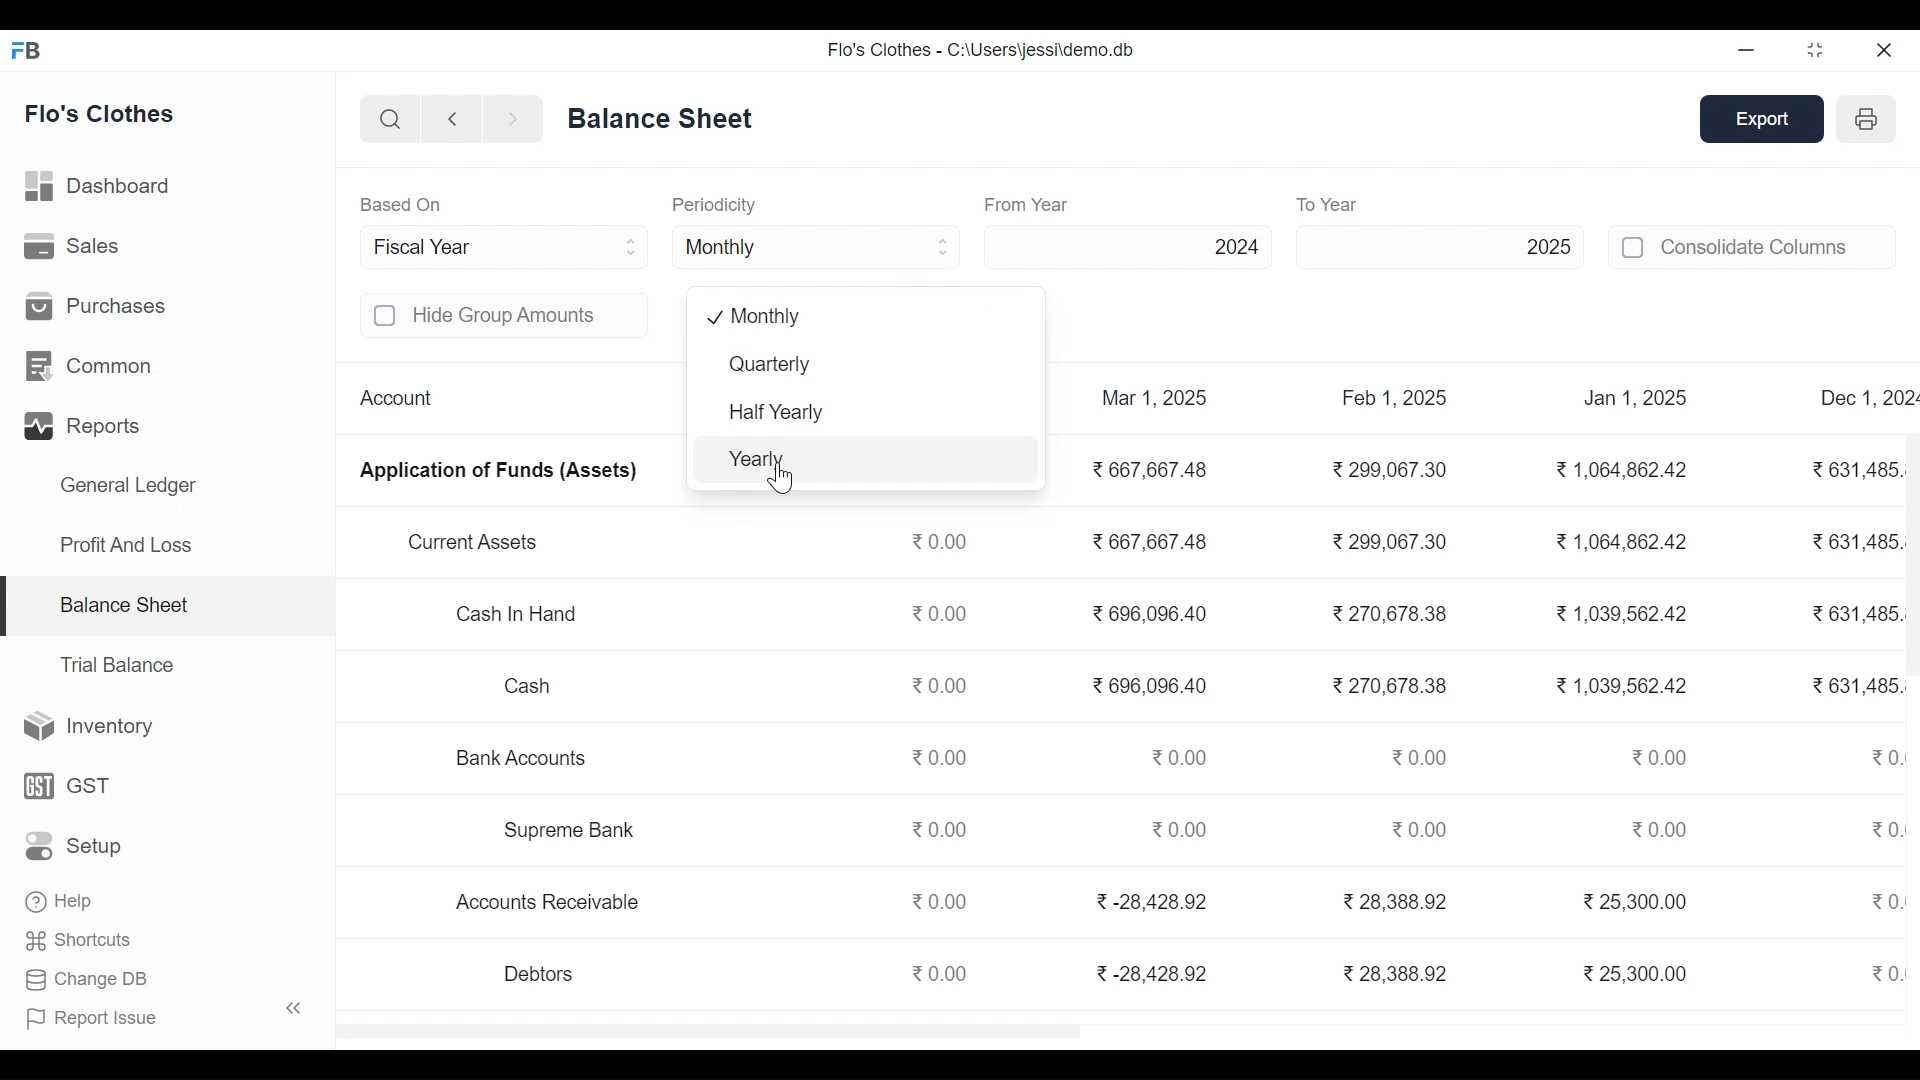  What do you see at coordinates (867, 460) in the screenshot?
I see `Yearly` at bounding box center [867, 460].